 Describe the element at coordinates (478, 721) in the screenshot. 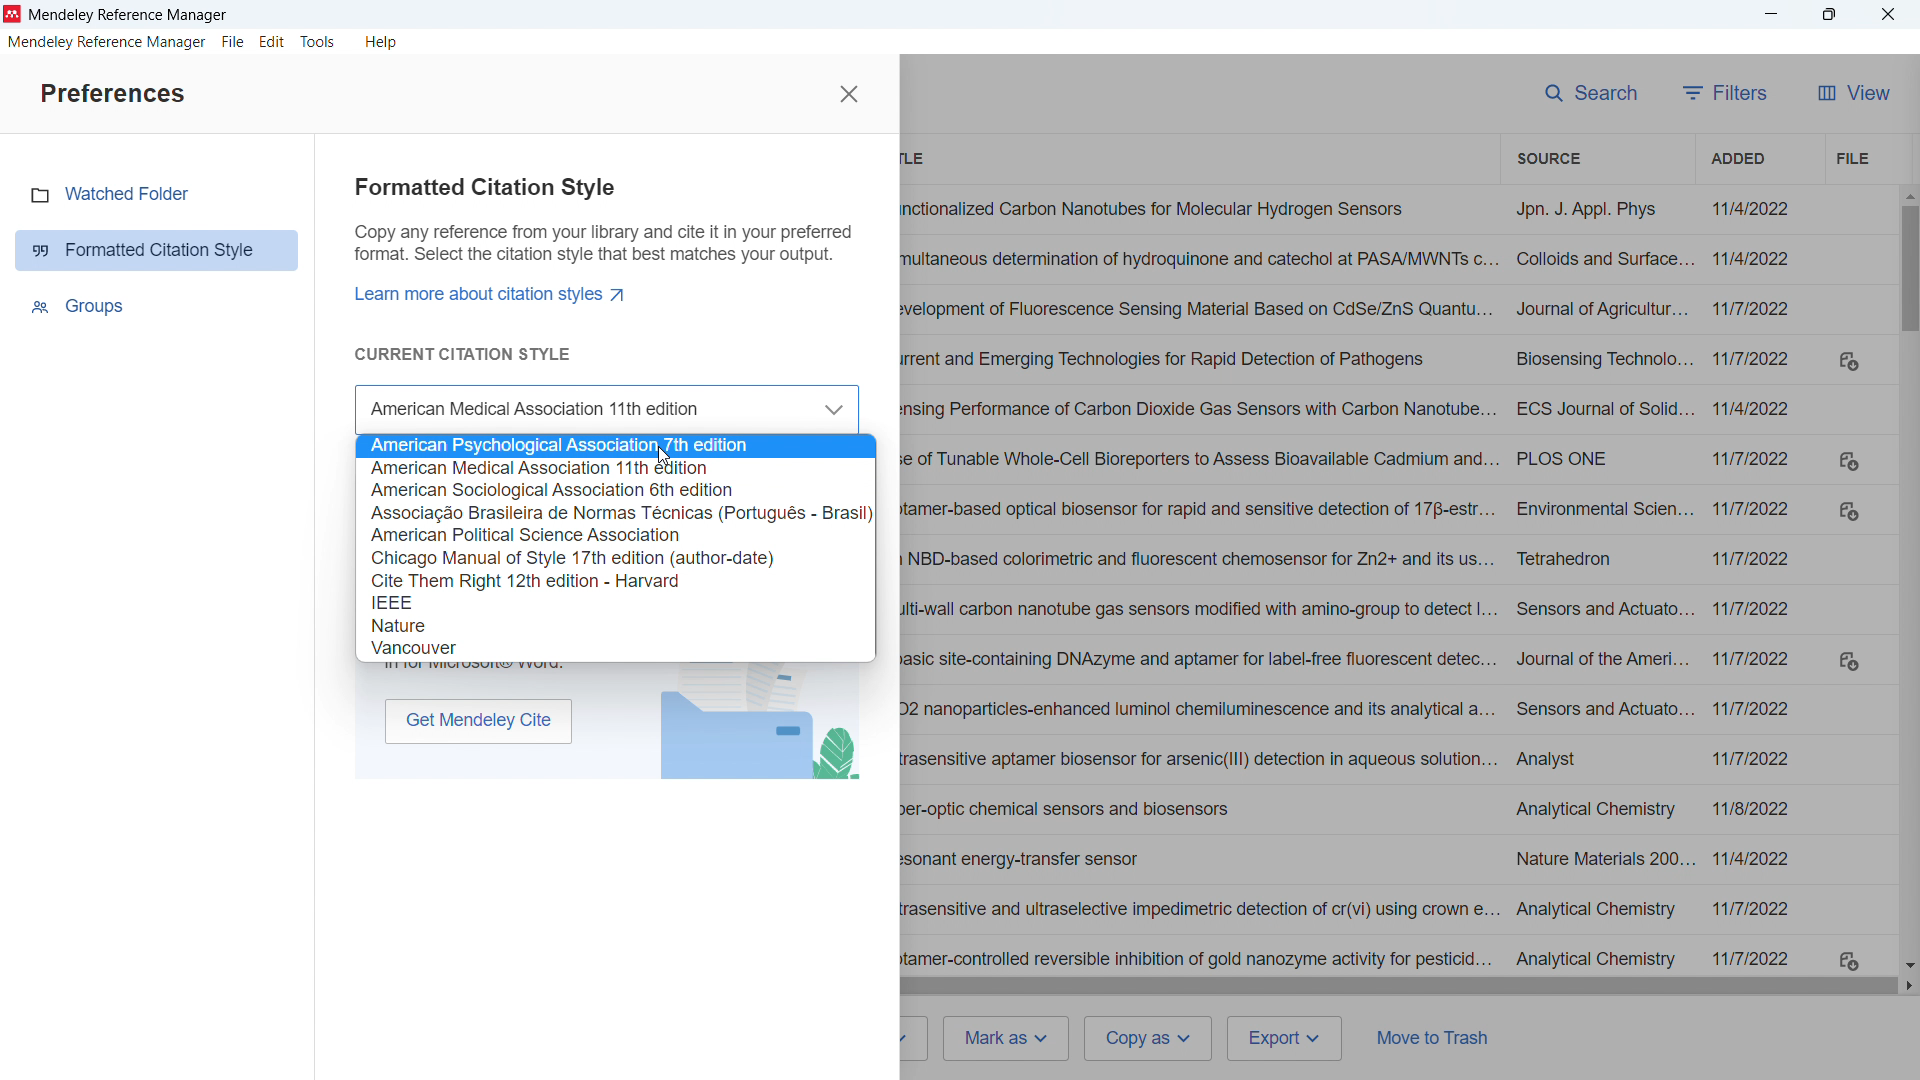

I see `get microsoft Word add on` at that location.